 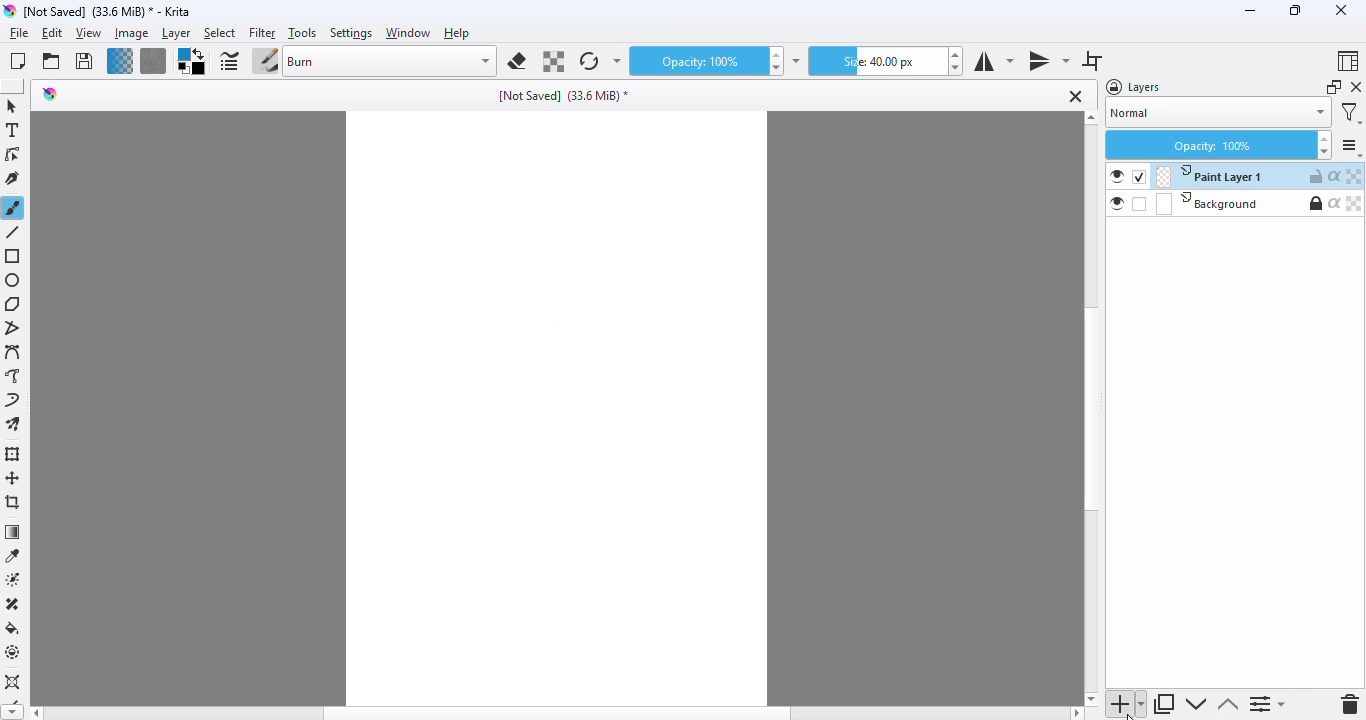 I want to click on ellipse tool, so click(x=13, y=280).